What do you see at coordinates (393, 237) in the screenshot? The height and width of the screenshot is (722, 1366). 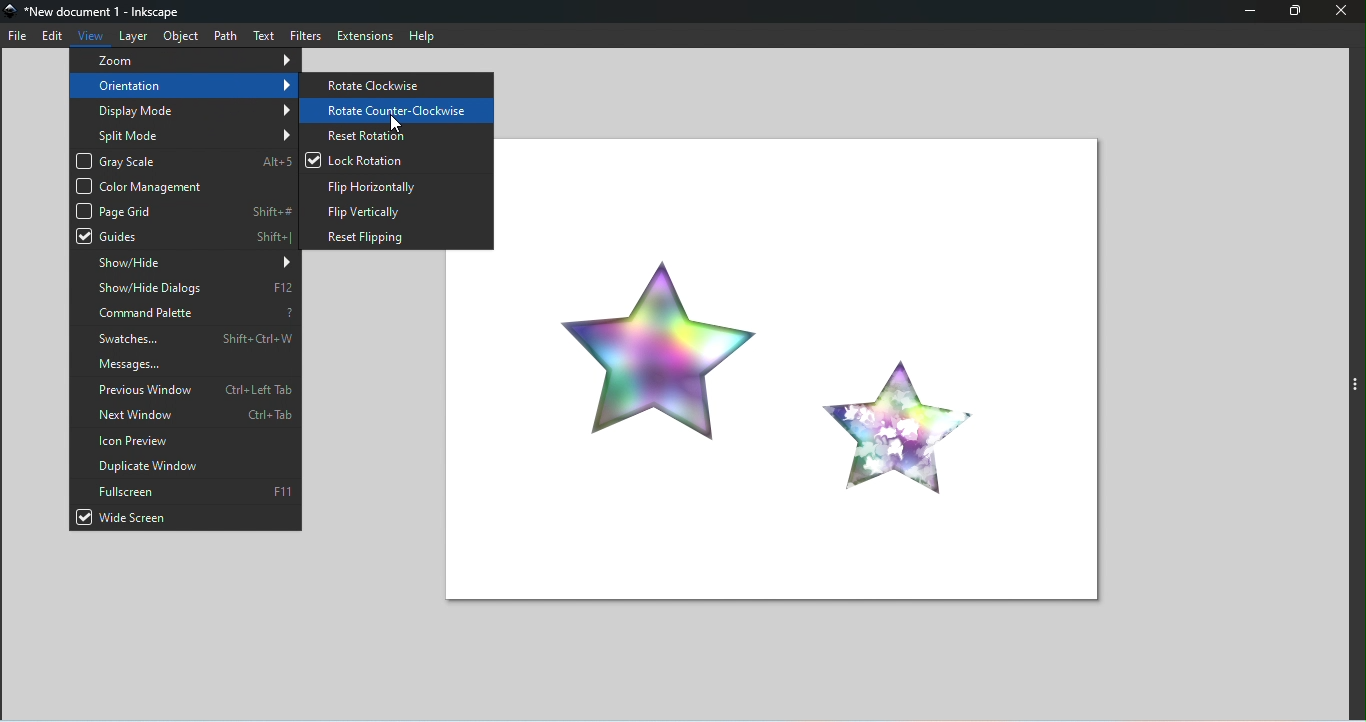 I see `Reset flipping` at bounding box center [393, 237].